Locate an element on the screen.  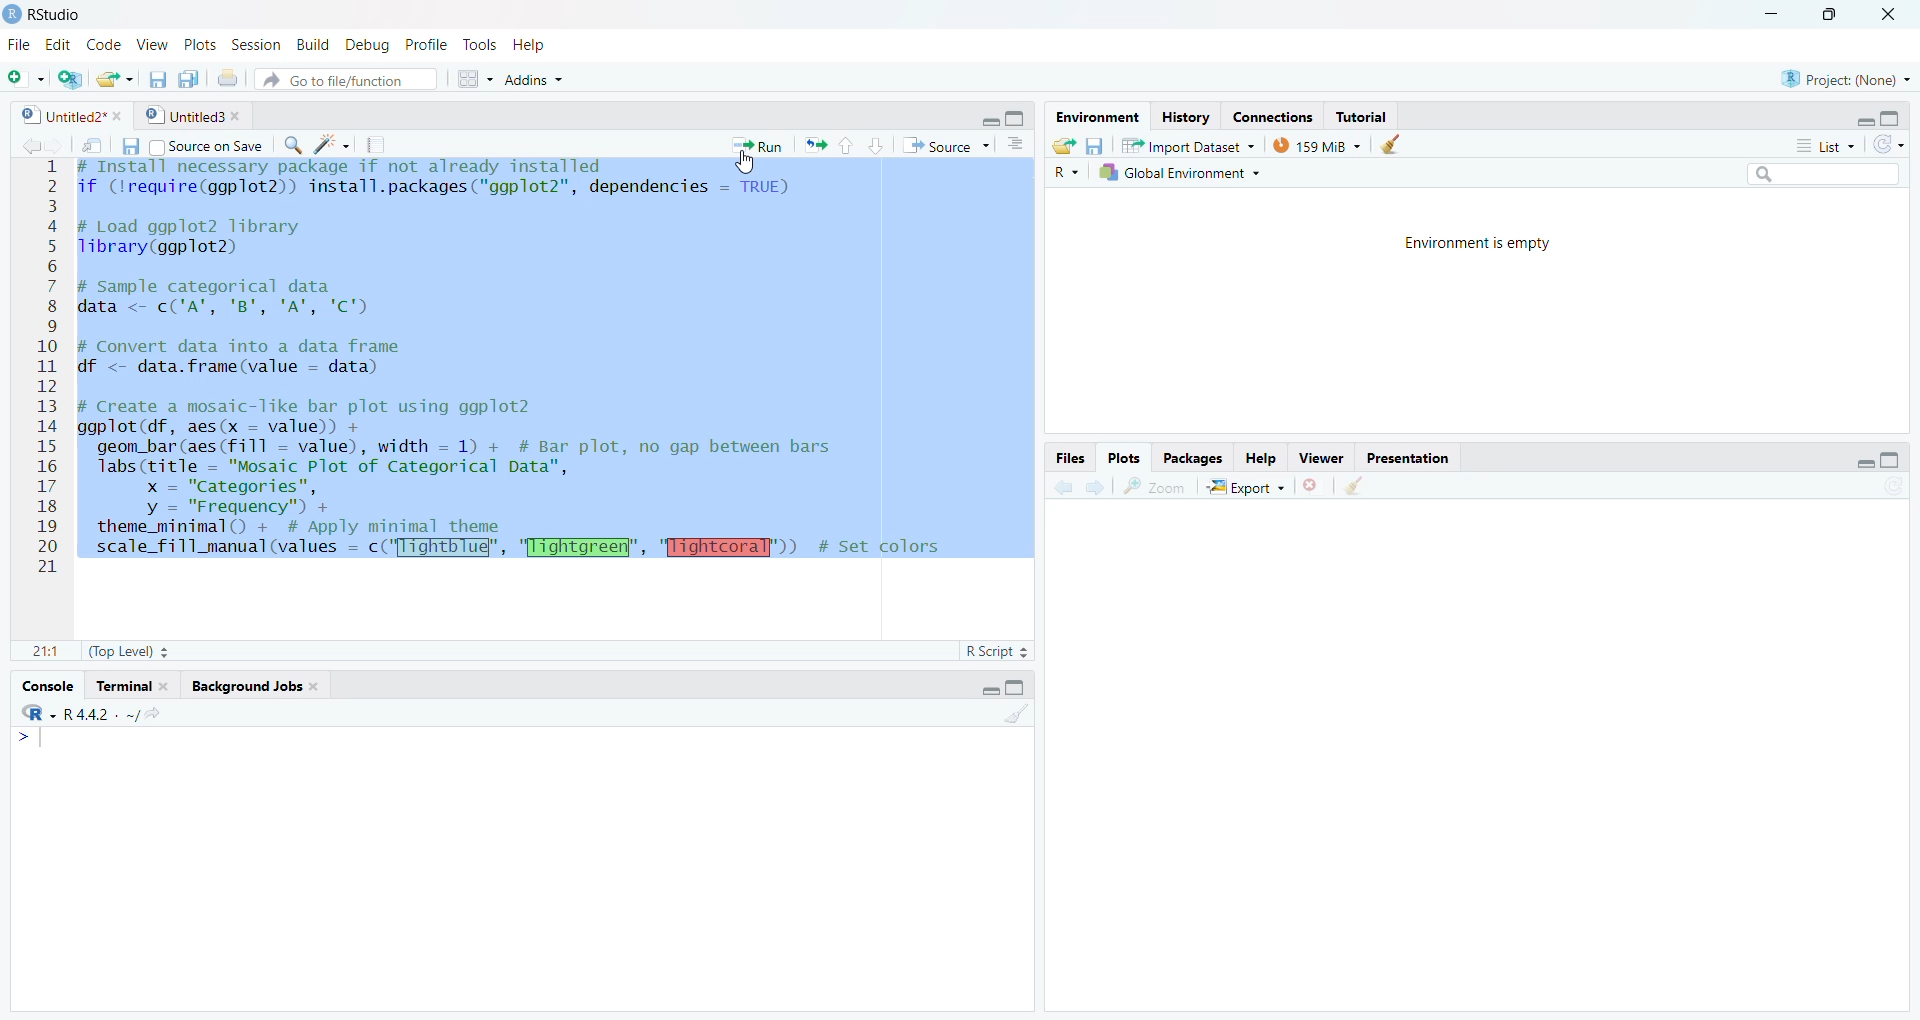
Previous is located at coordinates (27, 146).